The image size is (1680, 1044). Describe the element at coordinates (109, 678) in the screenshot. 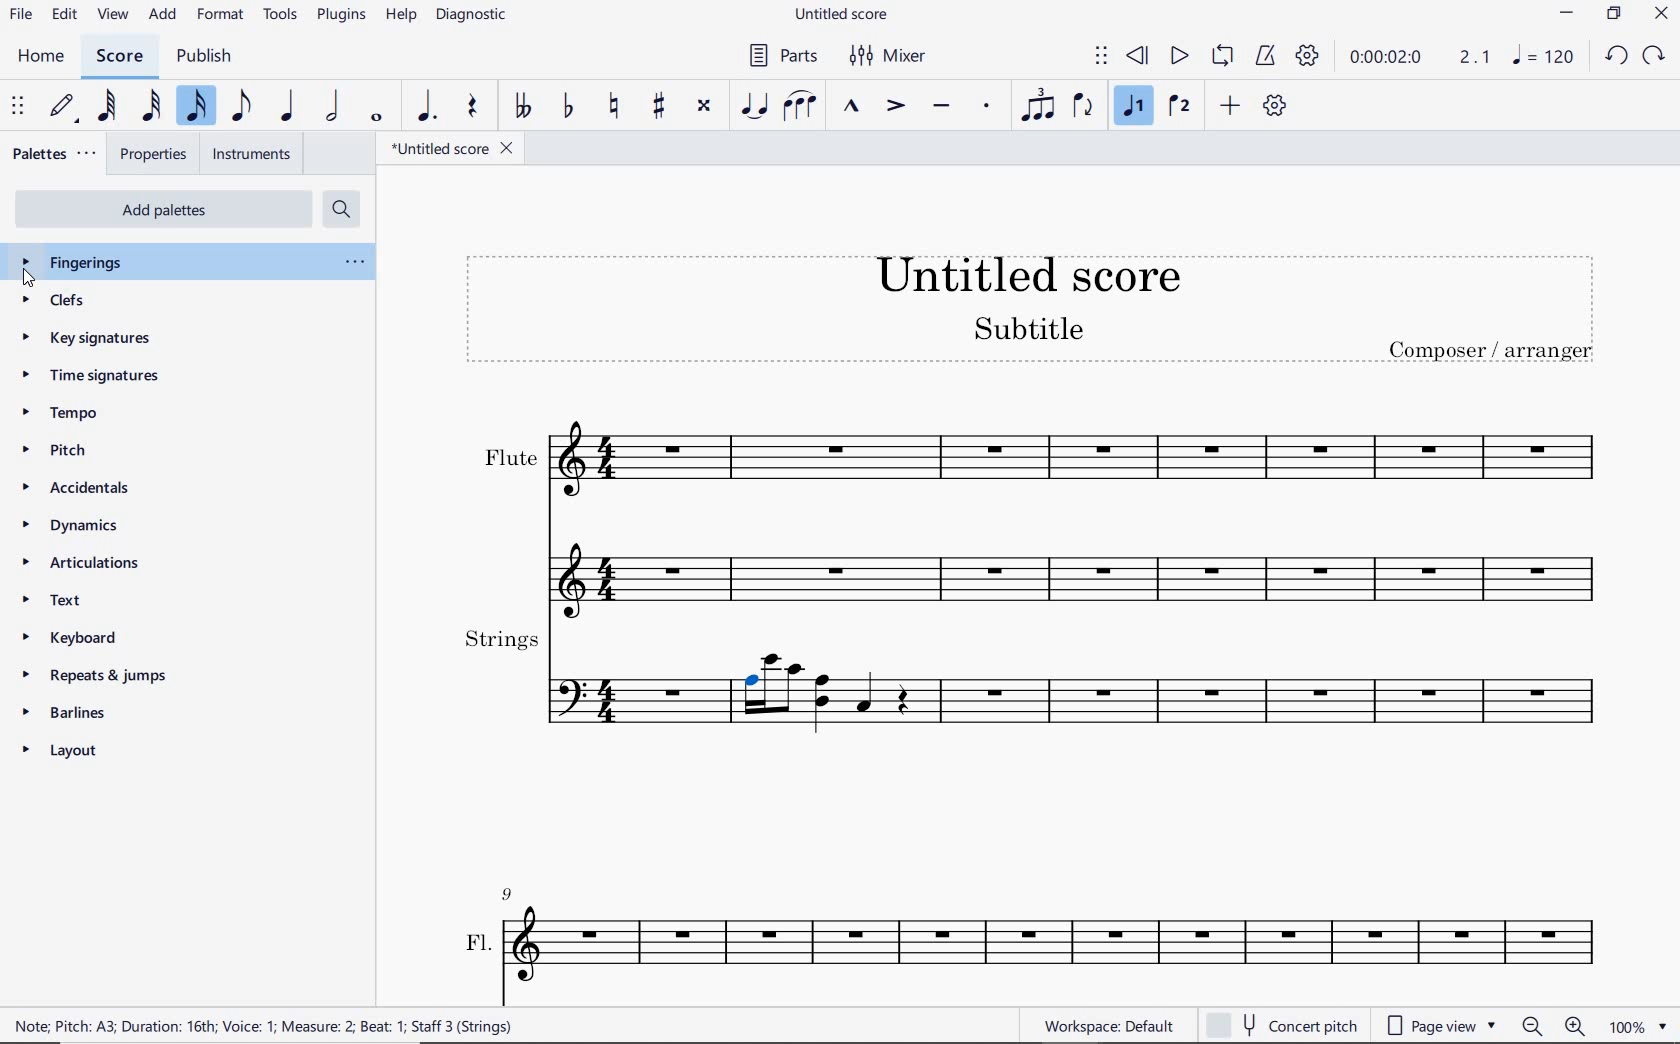

I see `repeats & jumps` at that location.